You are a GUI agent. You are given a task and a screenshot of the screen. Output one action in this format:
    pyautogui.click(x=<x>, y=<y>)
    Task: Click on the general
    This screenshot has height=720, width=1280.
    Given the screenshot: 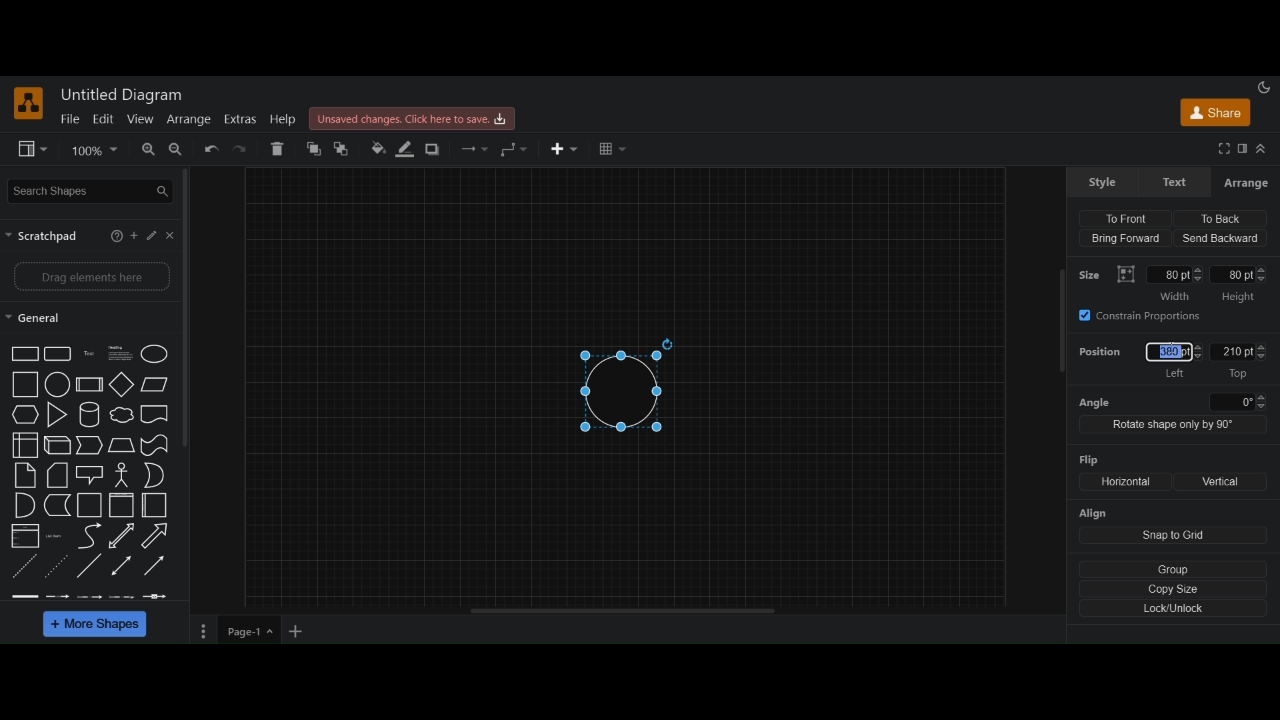 What is the action you would take?
    pyautogui.click(x=34, y=320)
    